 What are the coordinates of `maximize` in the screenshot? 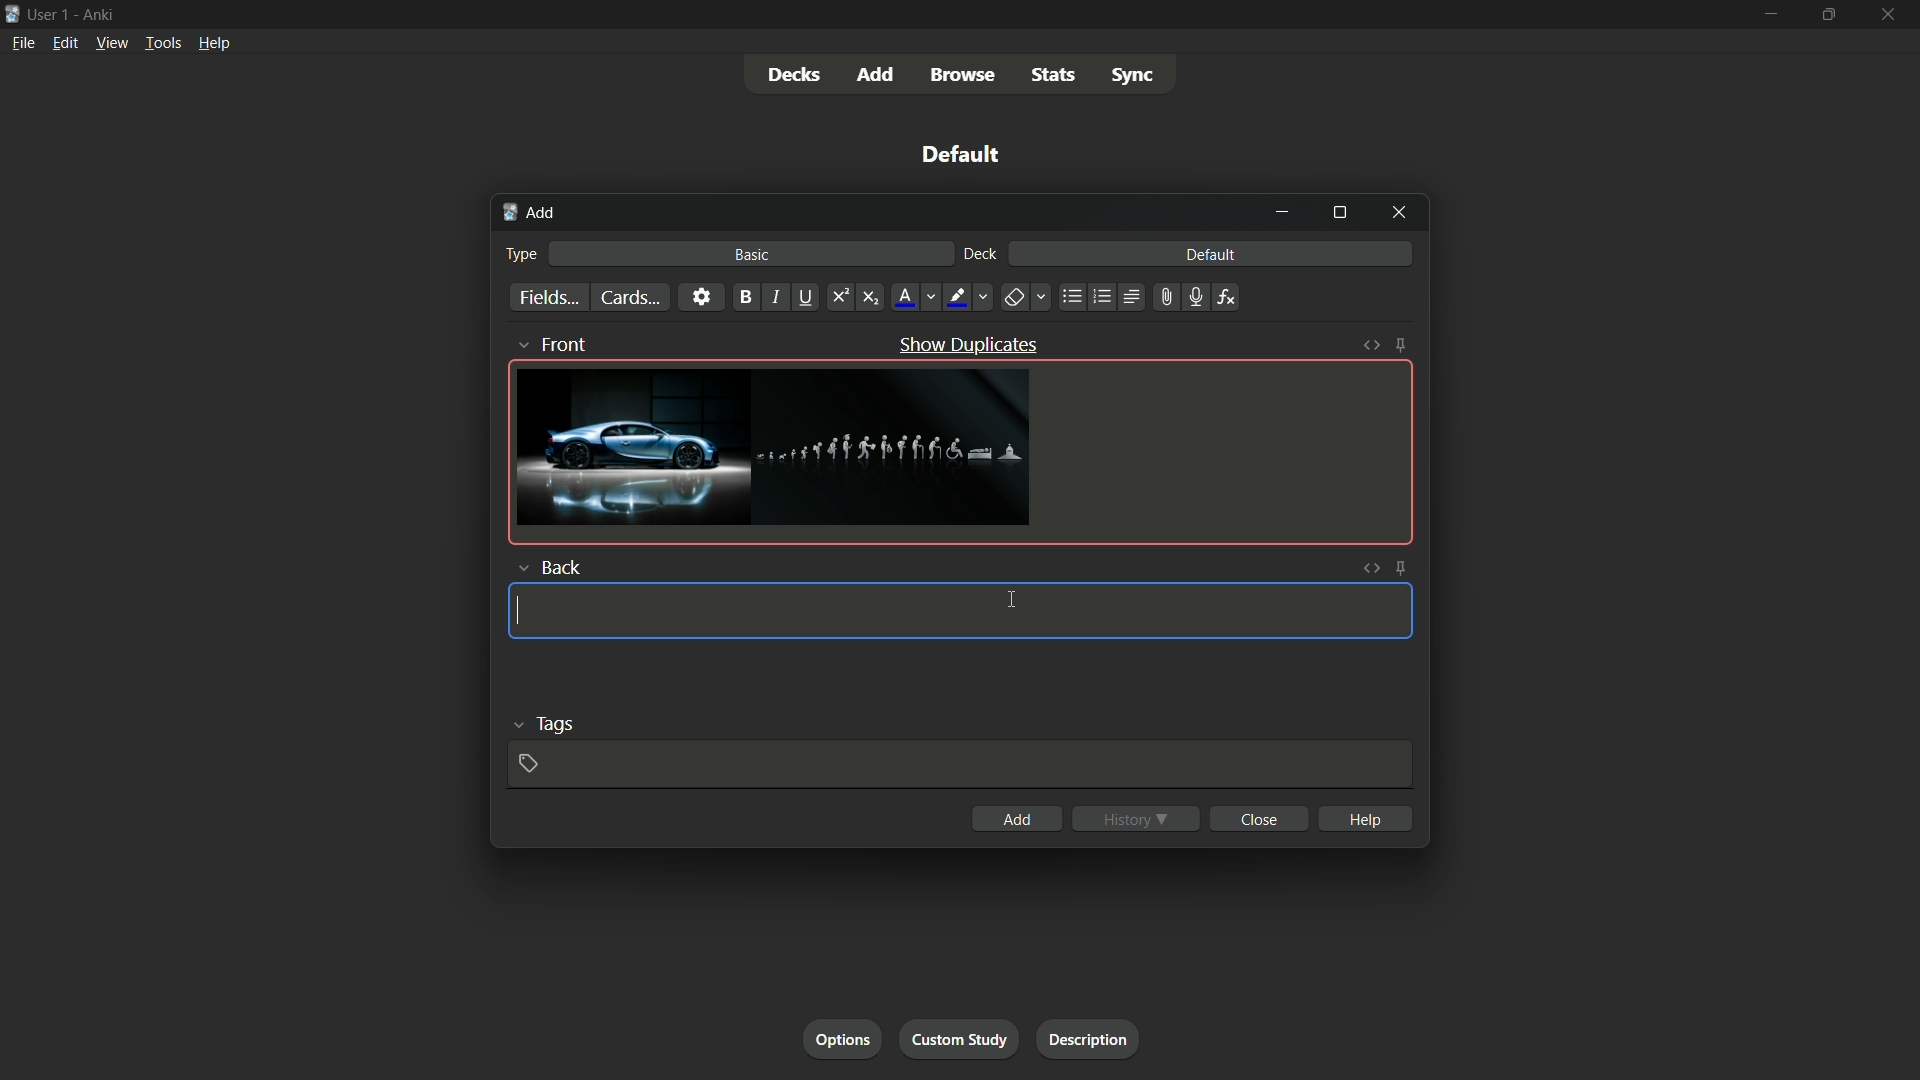 It's located at (1829, 15).